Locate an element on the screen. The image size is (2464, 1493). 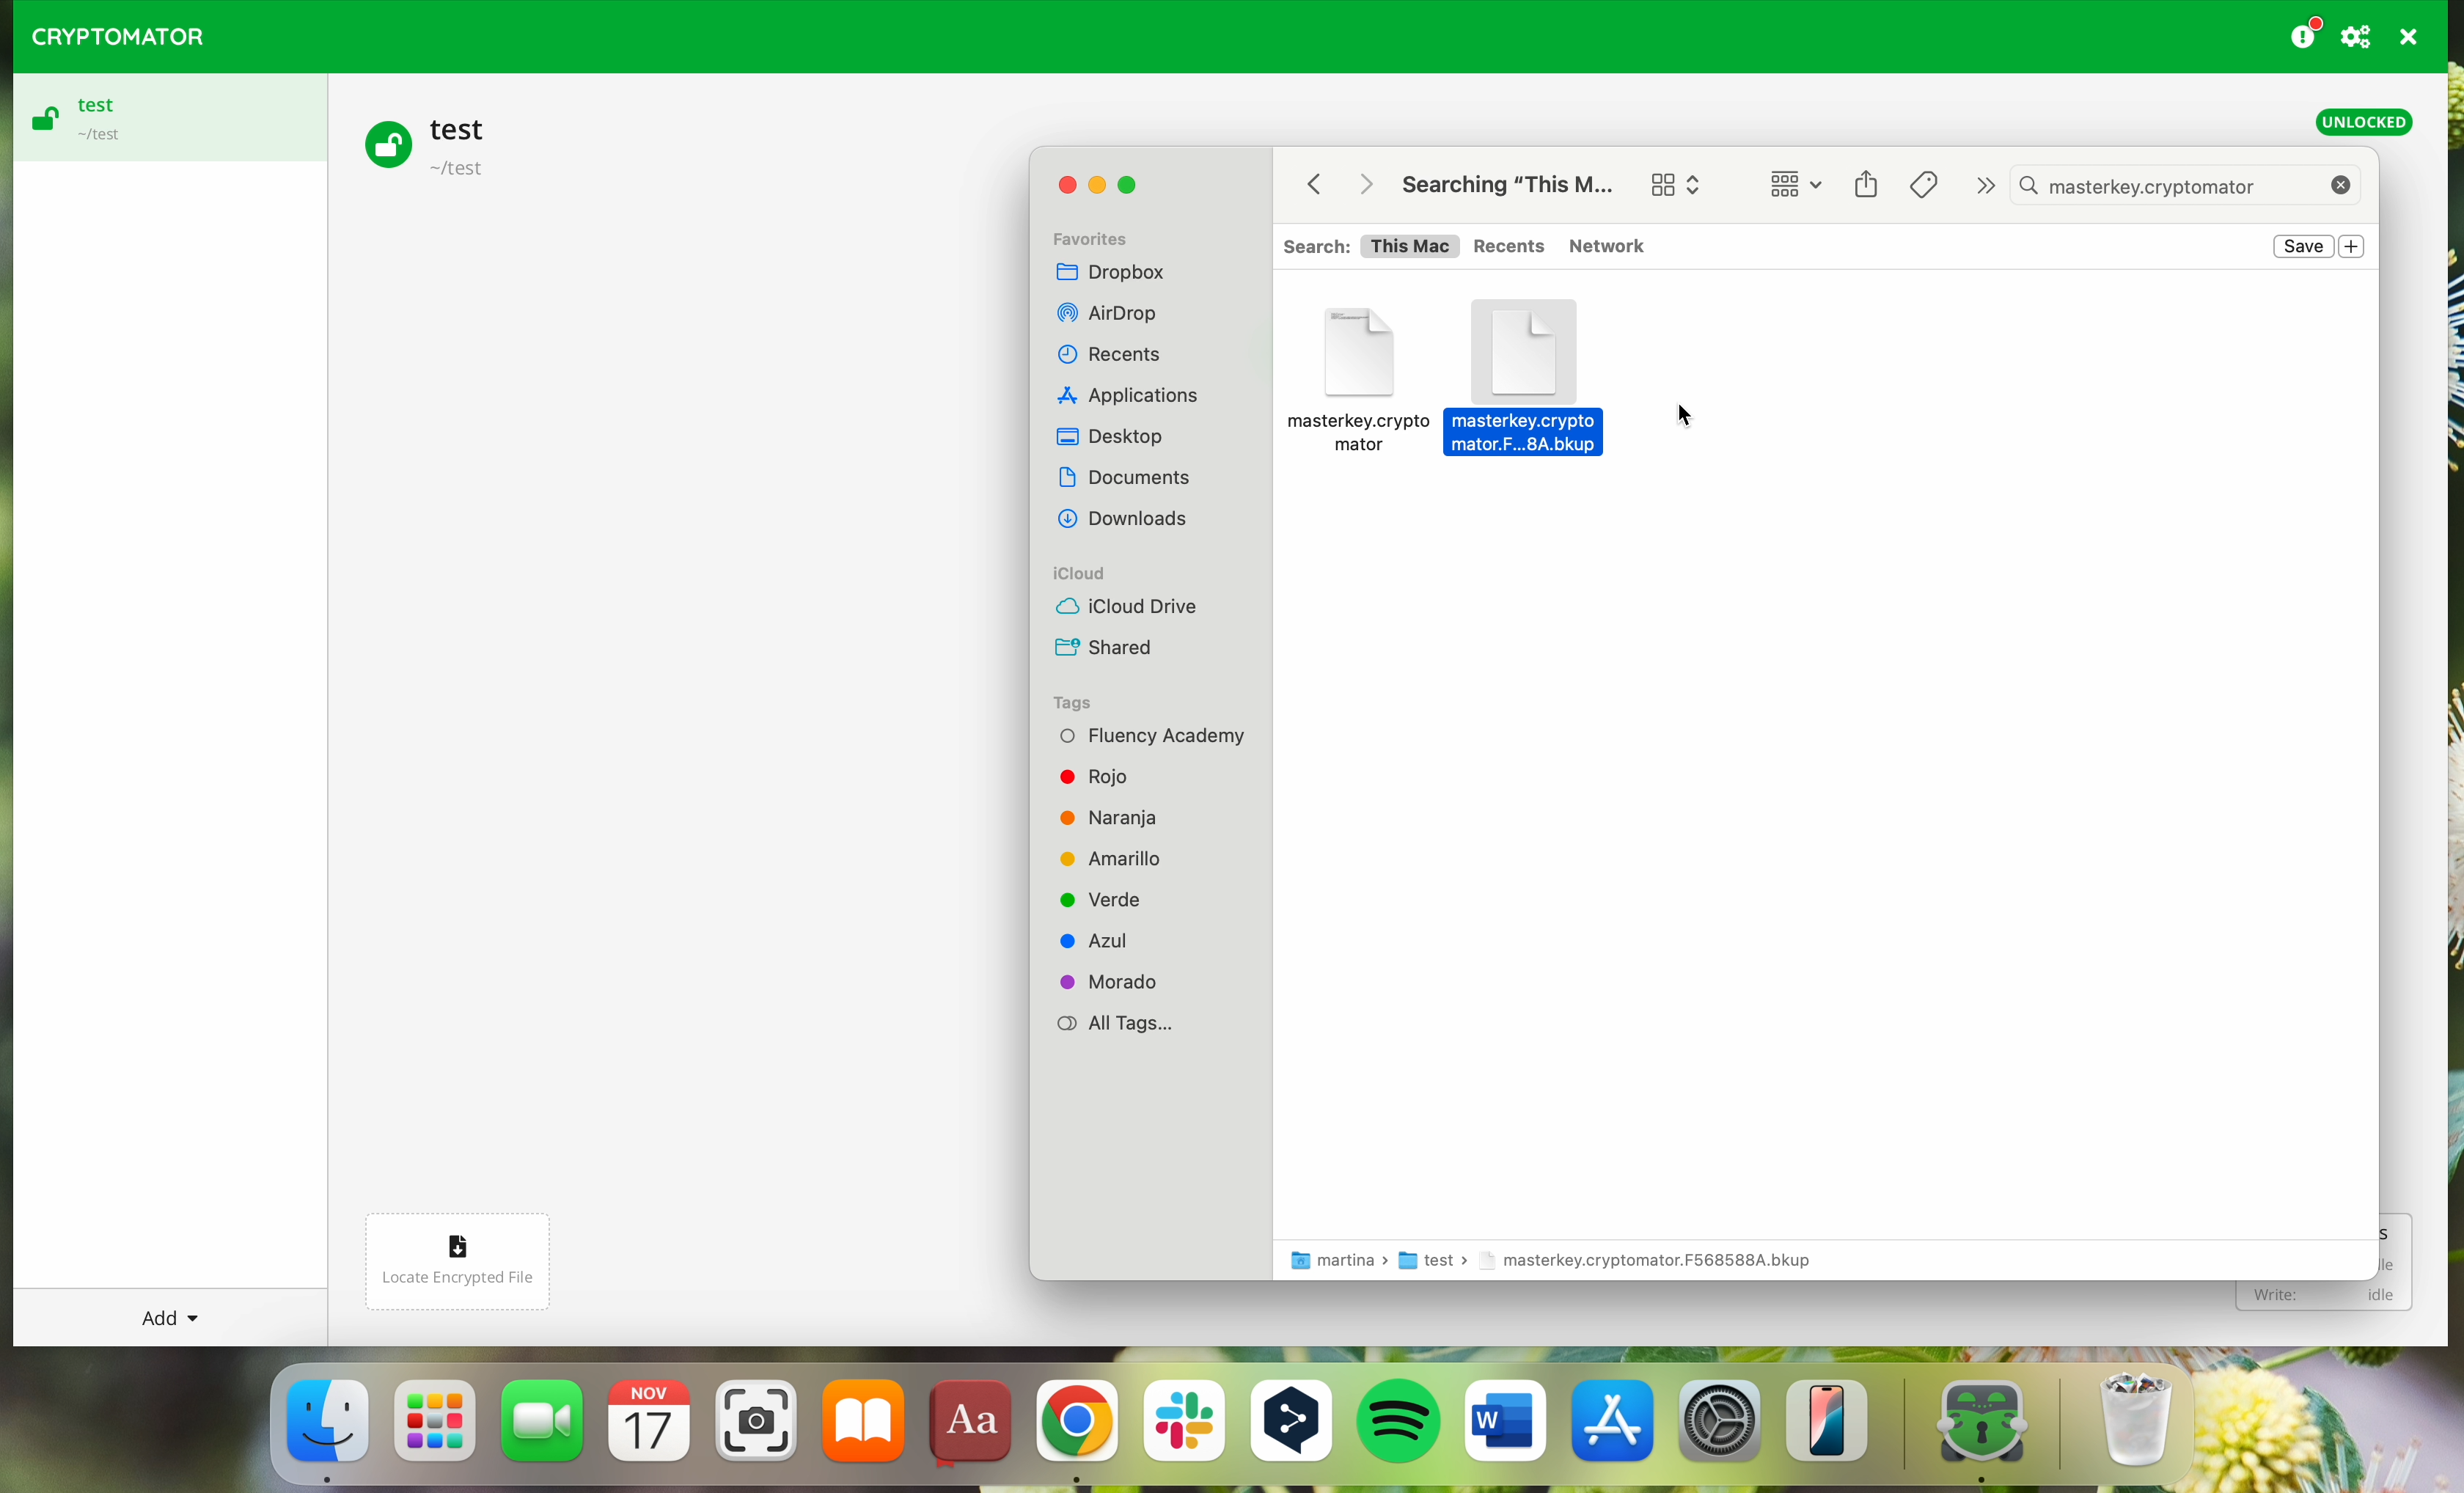
Rojo is located at coordinates (1098, 773).